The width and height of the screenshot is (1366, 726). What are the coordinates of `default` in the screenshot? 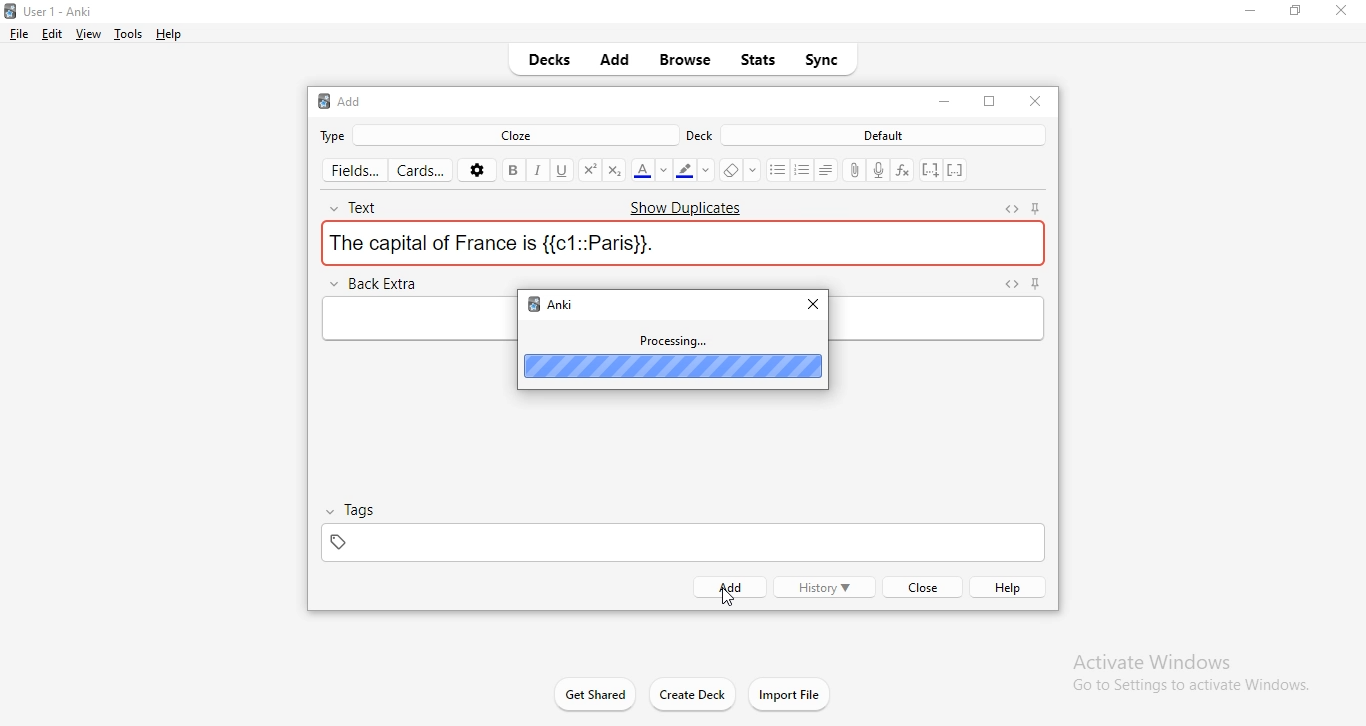 It's located at (885, 136).